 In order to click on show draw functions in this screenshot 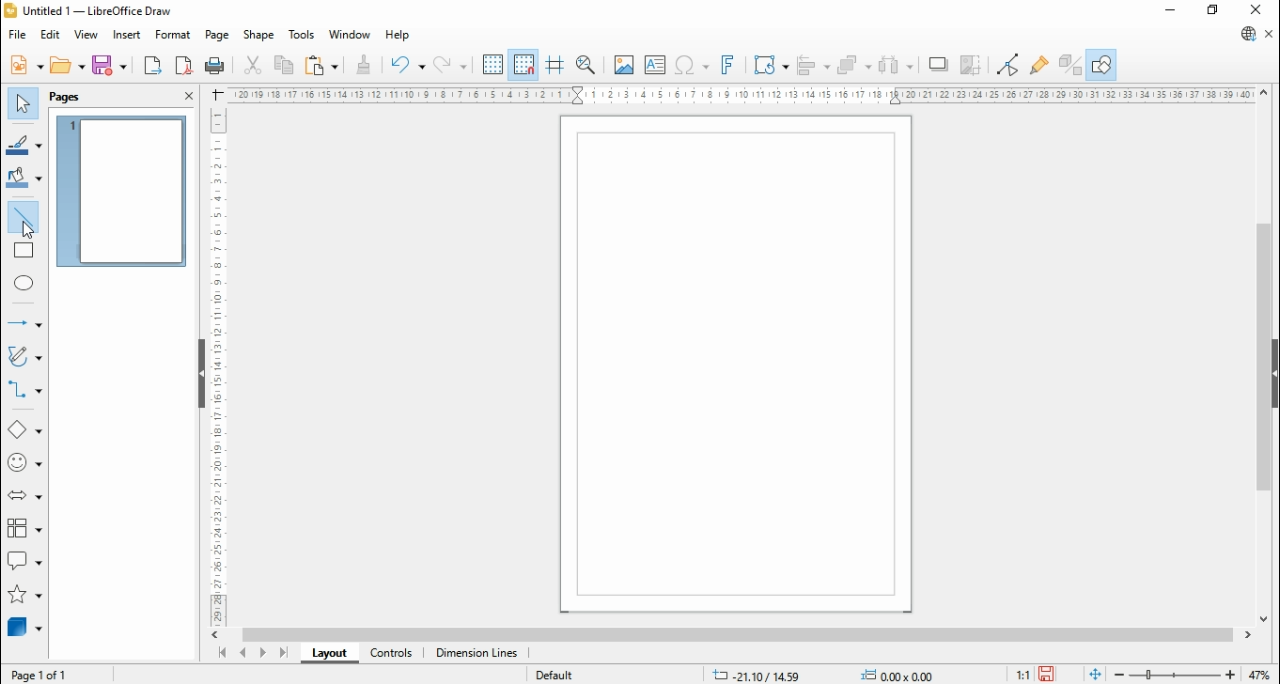, I will do `click(1103, 64)`.